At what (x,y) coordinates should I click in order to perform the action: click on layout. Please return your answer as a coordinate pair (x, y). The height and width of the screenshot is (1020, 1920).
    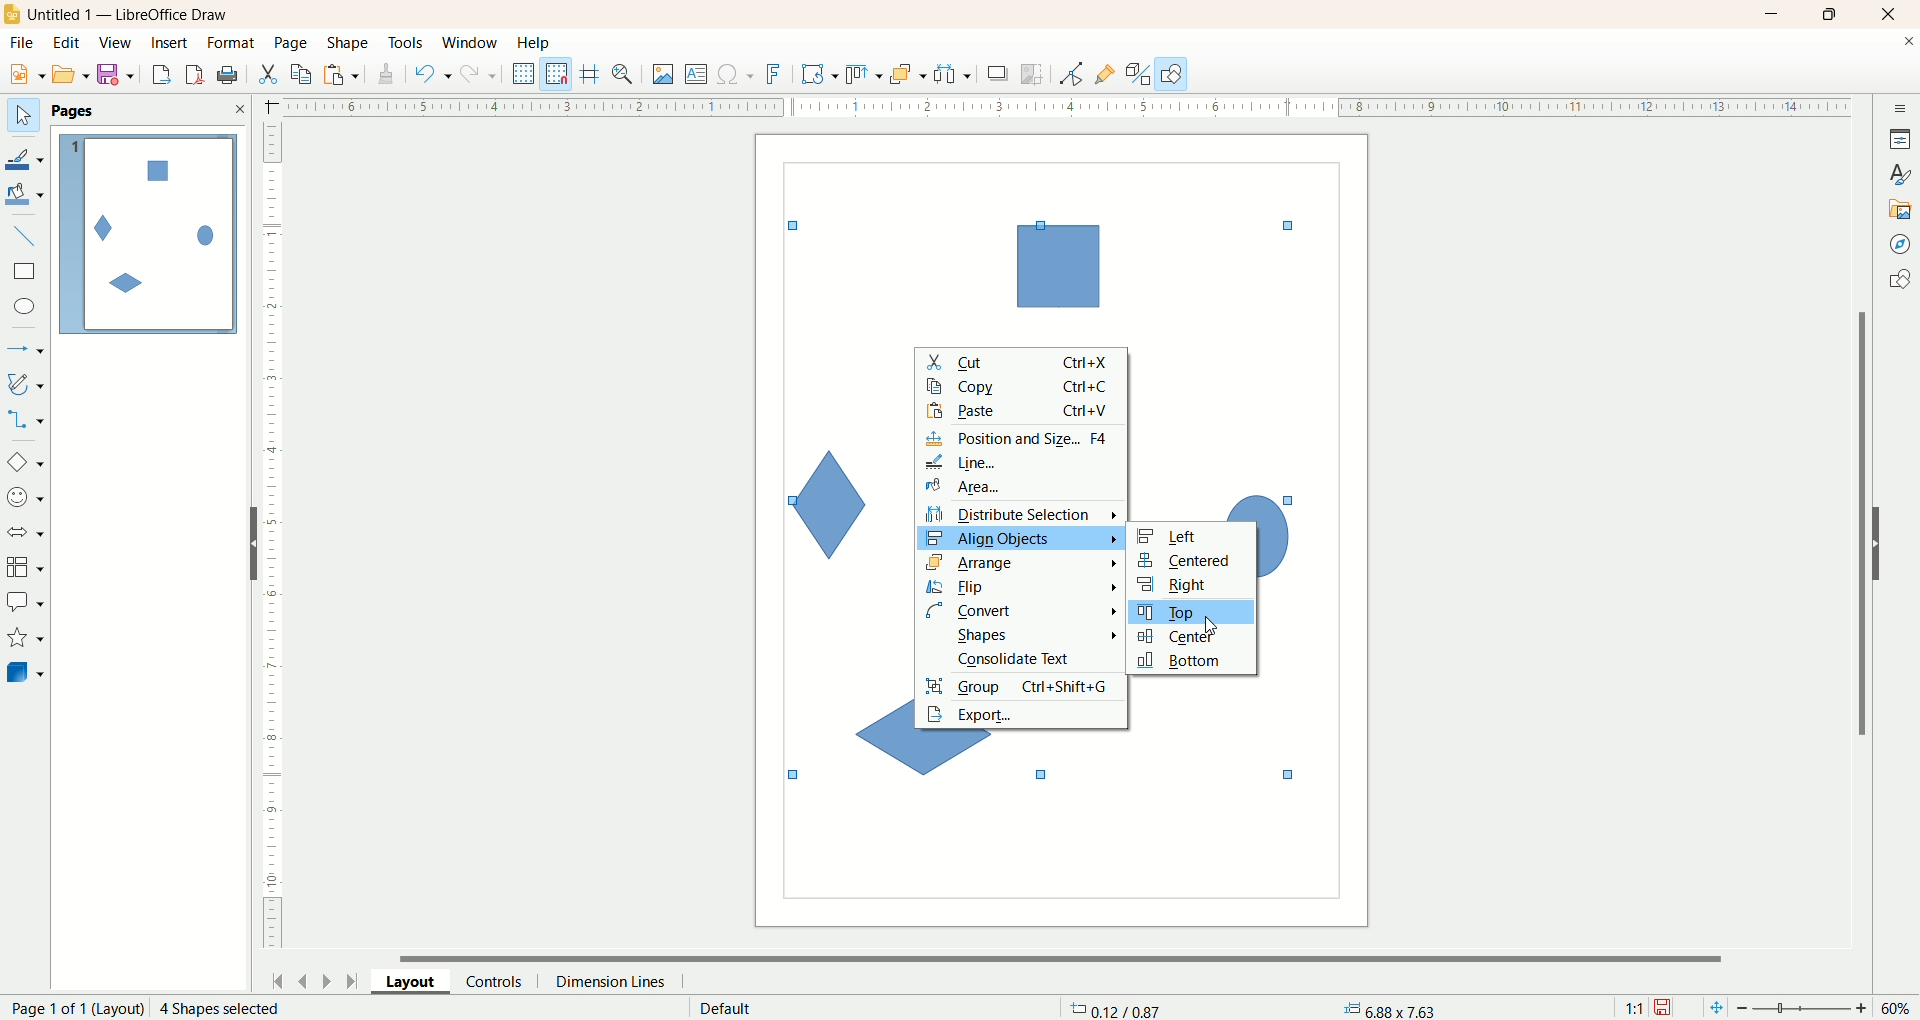
    Looking at the image, I should click on (419, 980).